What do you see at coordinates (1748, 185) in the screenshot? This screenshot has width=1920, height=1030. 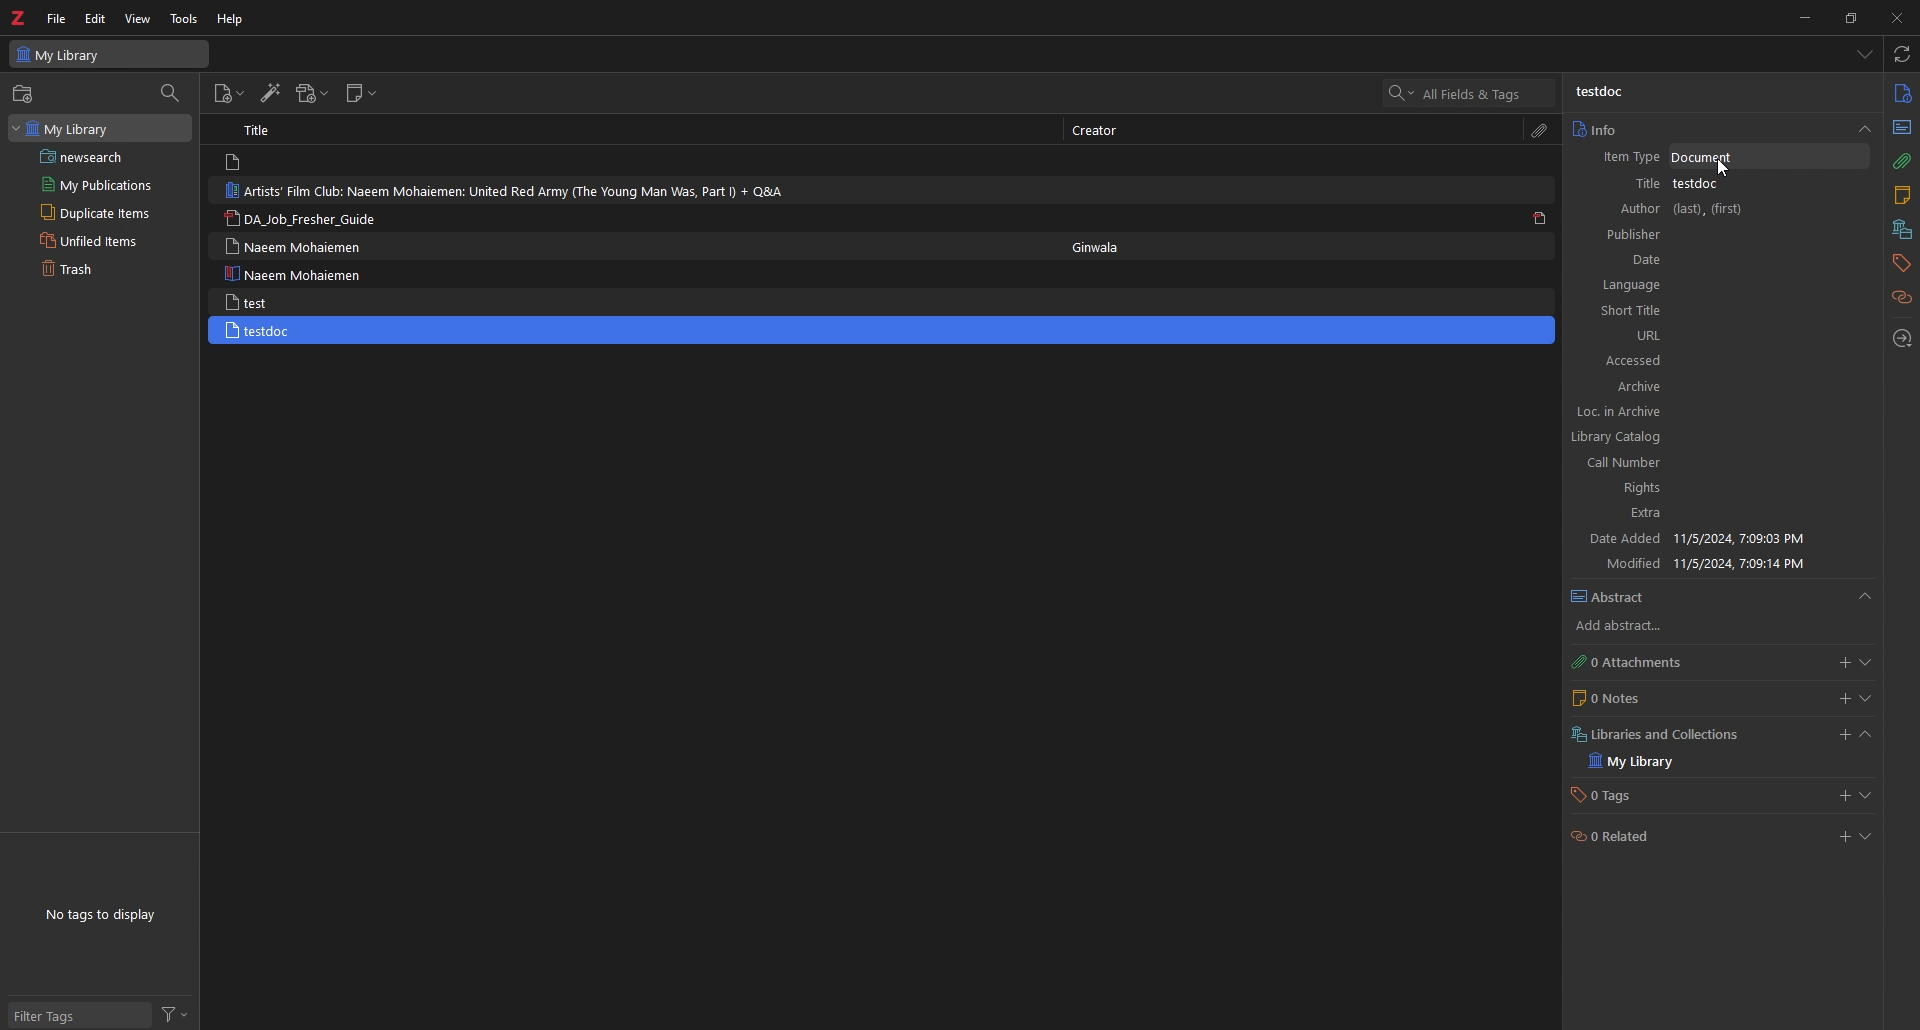 I see `testdoc` at bounding box center [1748, 185].